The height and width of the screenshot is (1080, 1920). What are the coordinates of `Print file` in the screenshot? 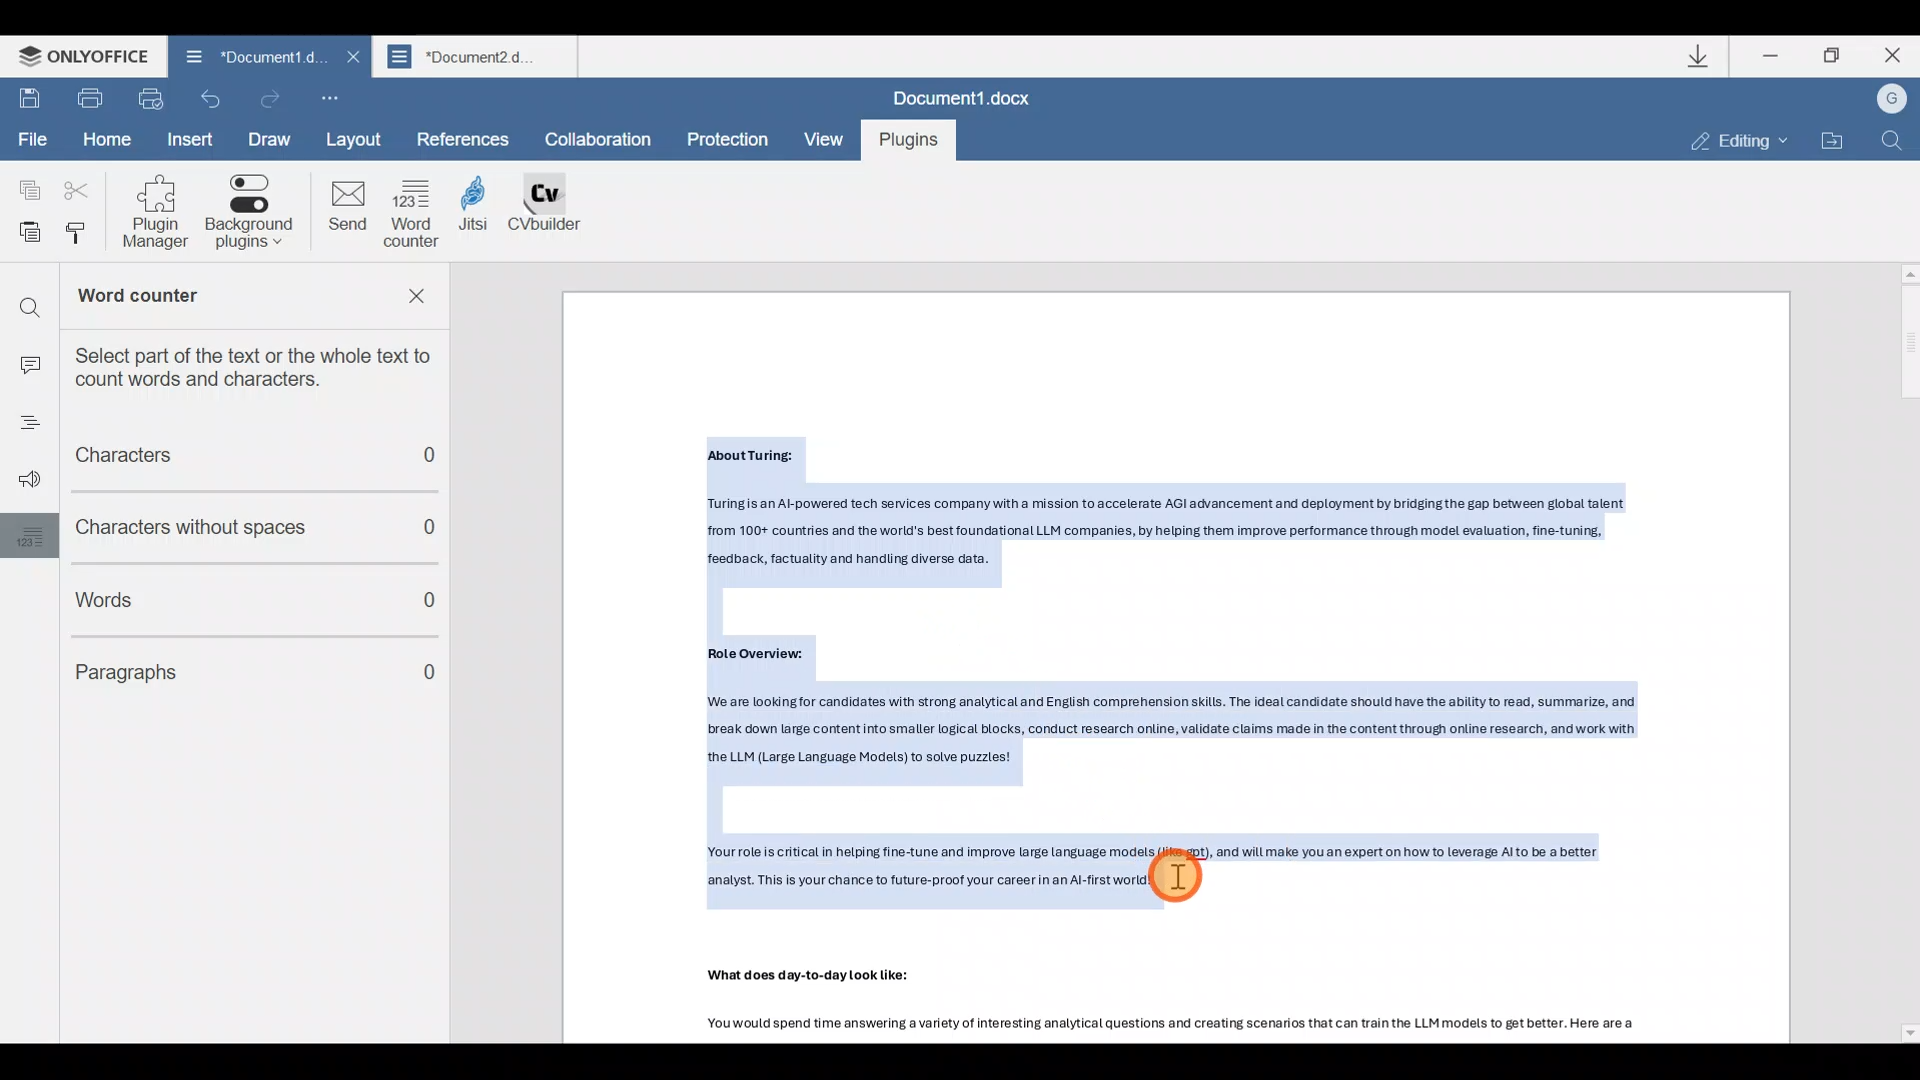 It's located at (90, 100).